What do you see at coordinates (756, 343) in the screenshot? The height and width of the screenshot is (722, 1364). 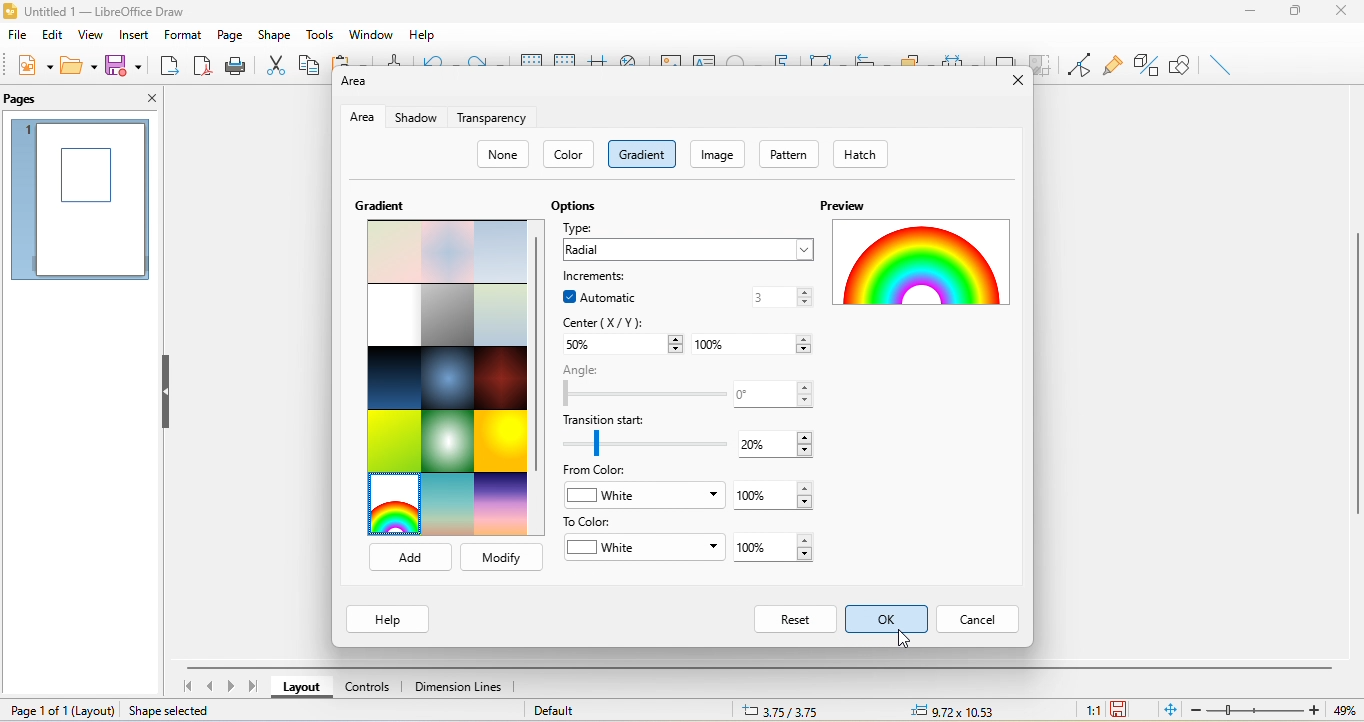 I see `100%` at bounding box center [756, 343].